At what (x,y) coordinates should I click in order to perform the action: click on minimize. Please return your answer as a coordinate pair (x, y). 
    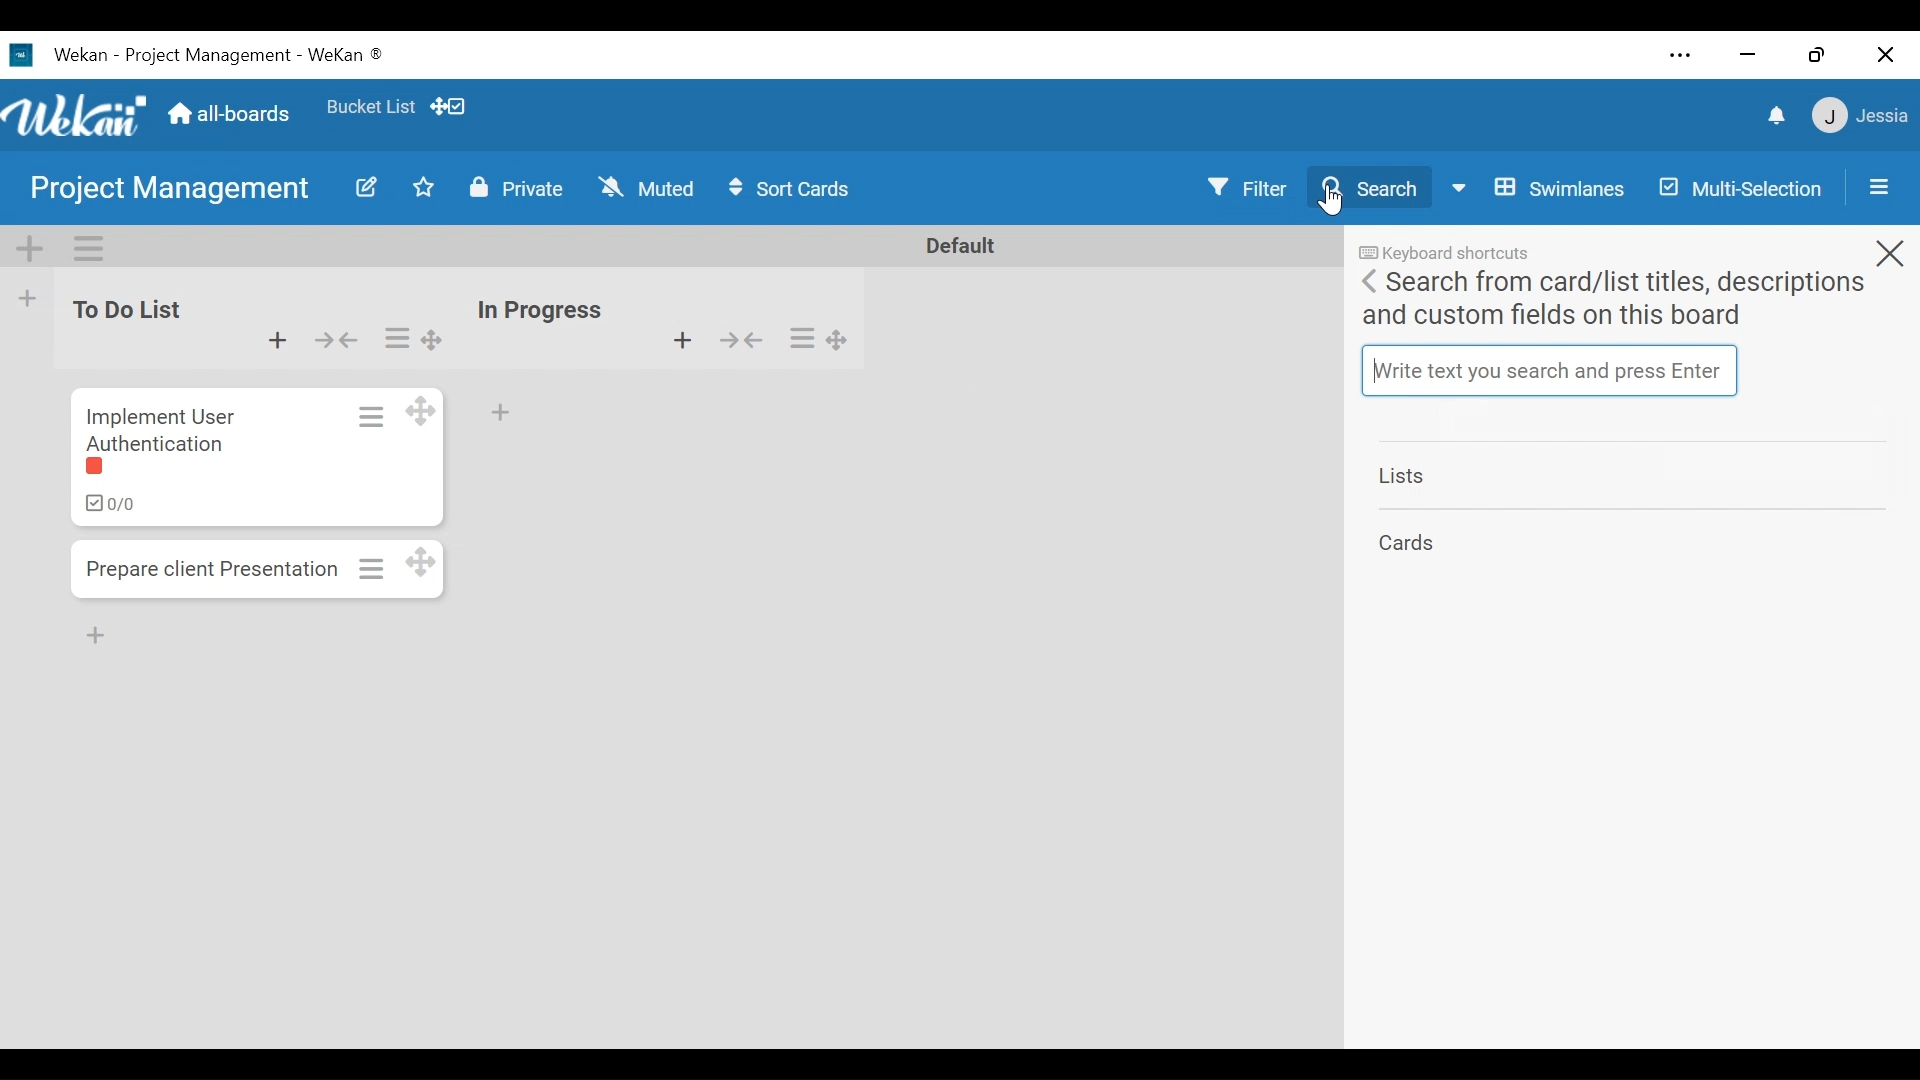
    Looking at the image, I should click on (1751, 55).